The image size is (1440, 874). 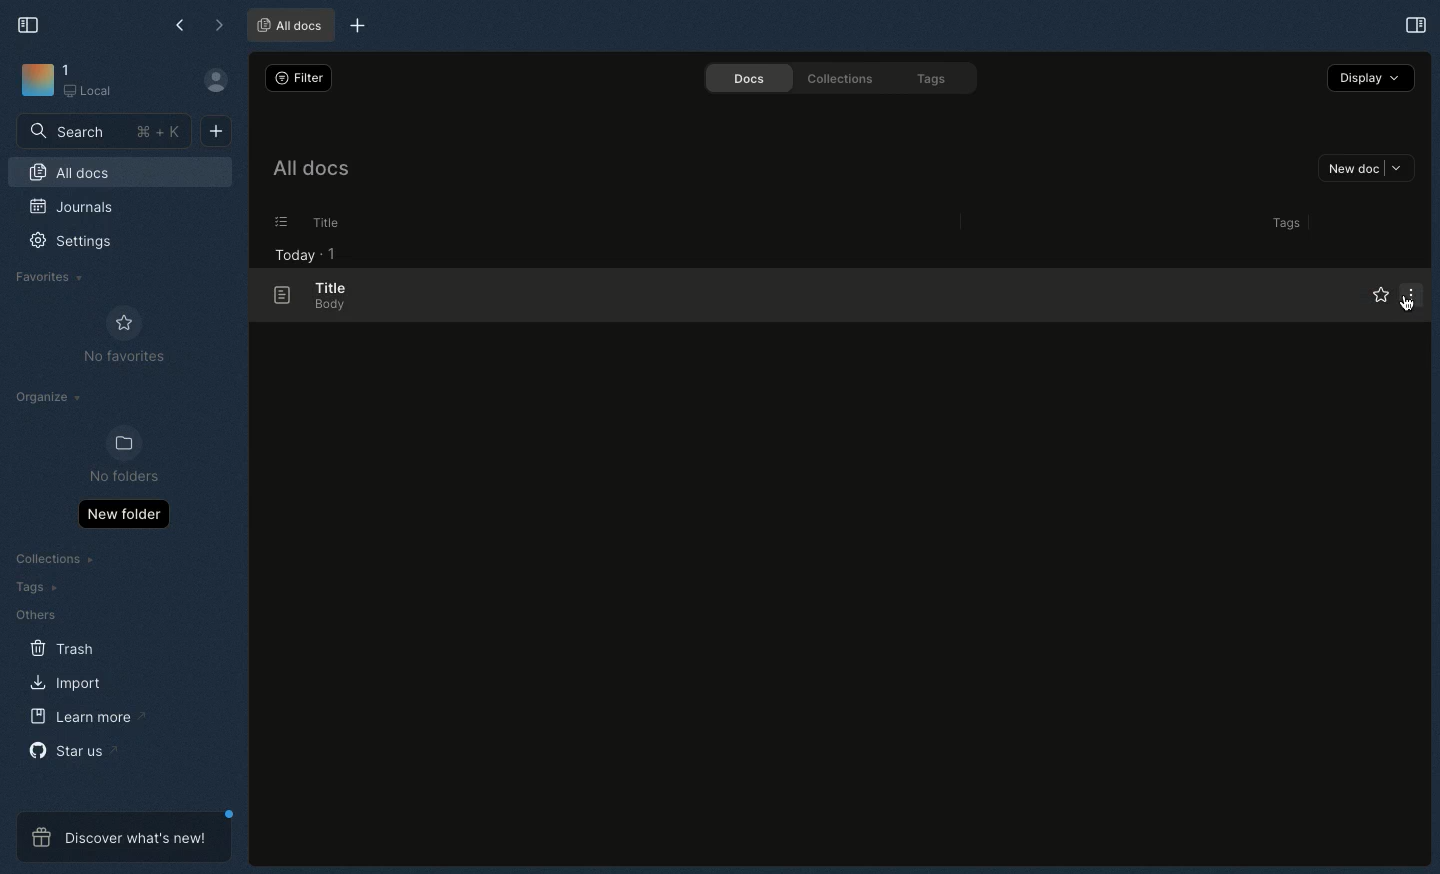 What do you see at coordinates (57, 561) in the screenshot?
I see `Collections` at bounding box center [57, 561].